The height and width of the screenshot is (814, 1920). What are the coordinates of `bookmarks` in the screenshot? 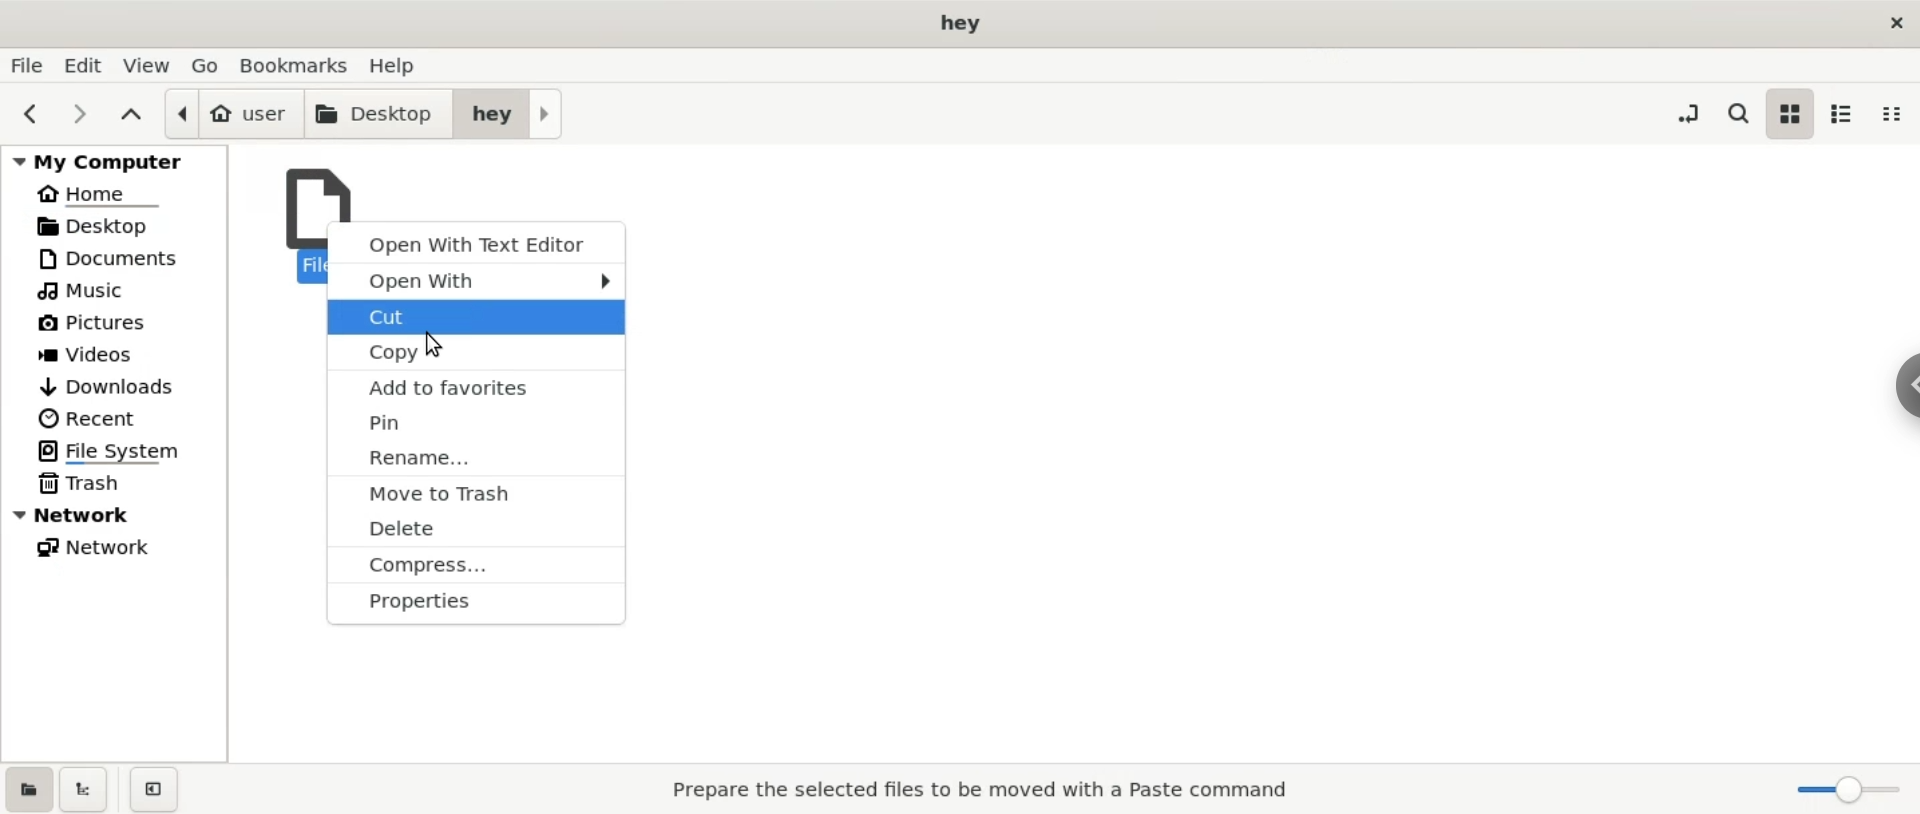 It's located at (294, 65).